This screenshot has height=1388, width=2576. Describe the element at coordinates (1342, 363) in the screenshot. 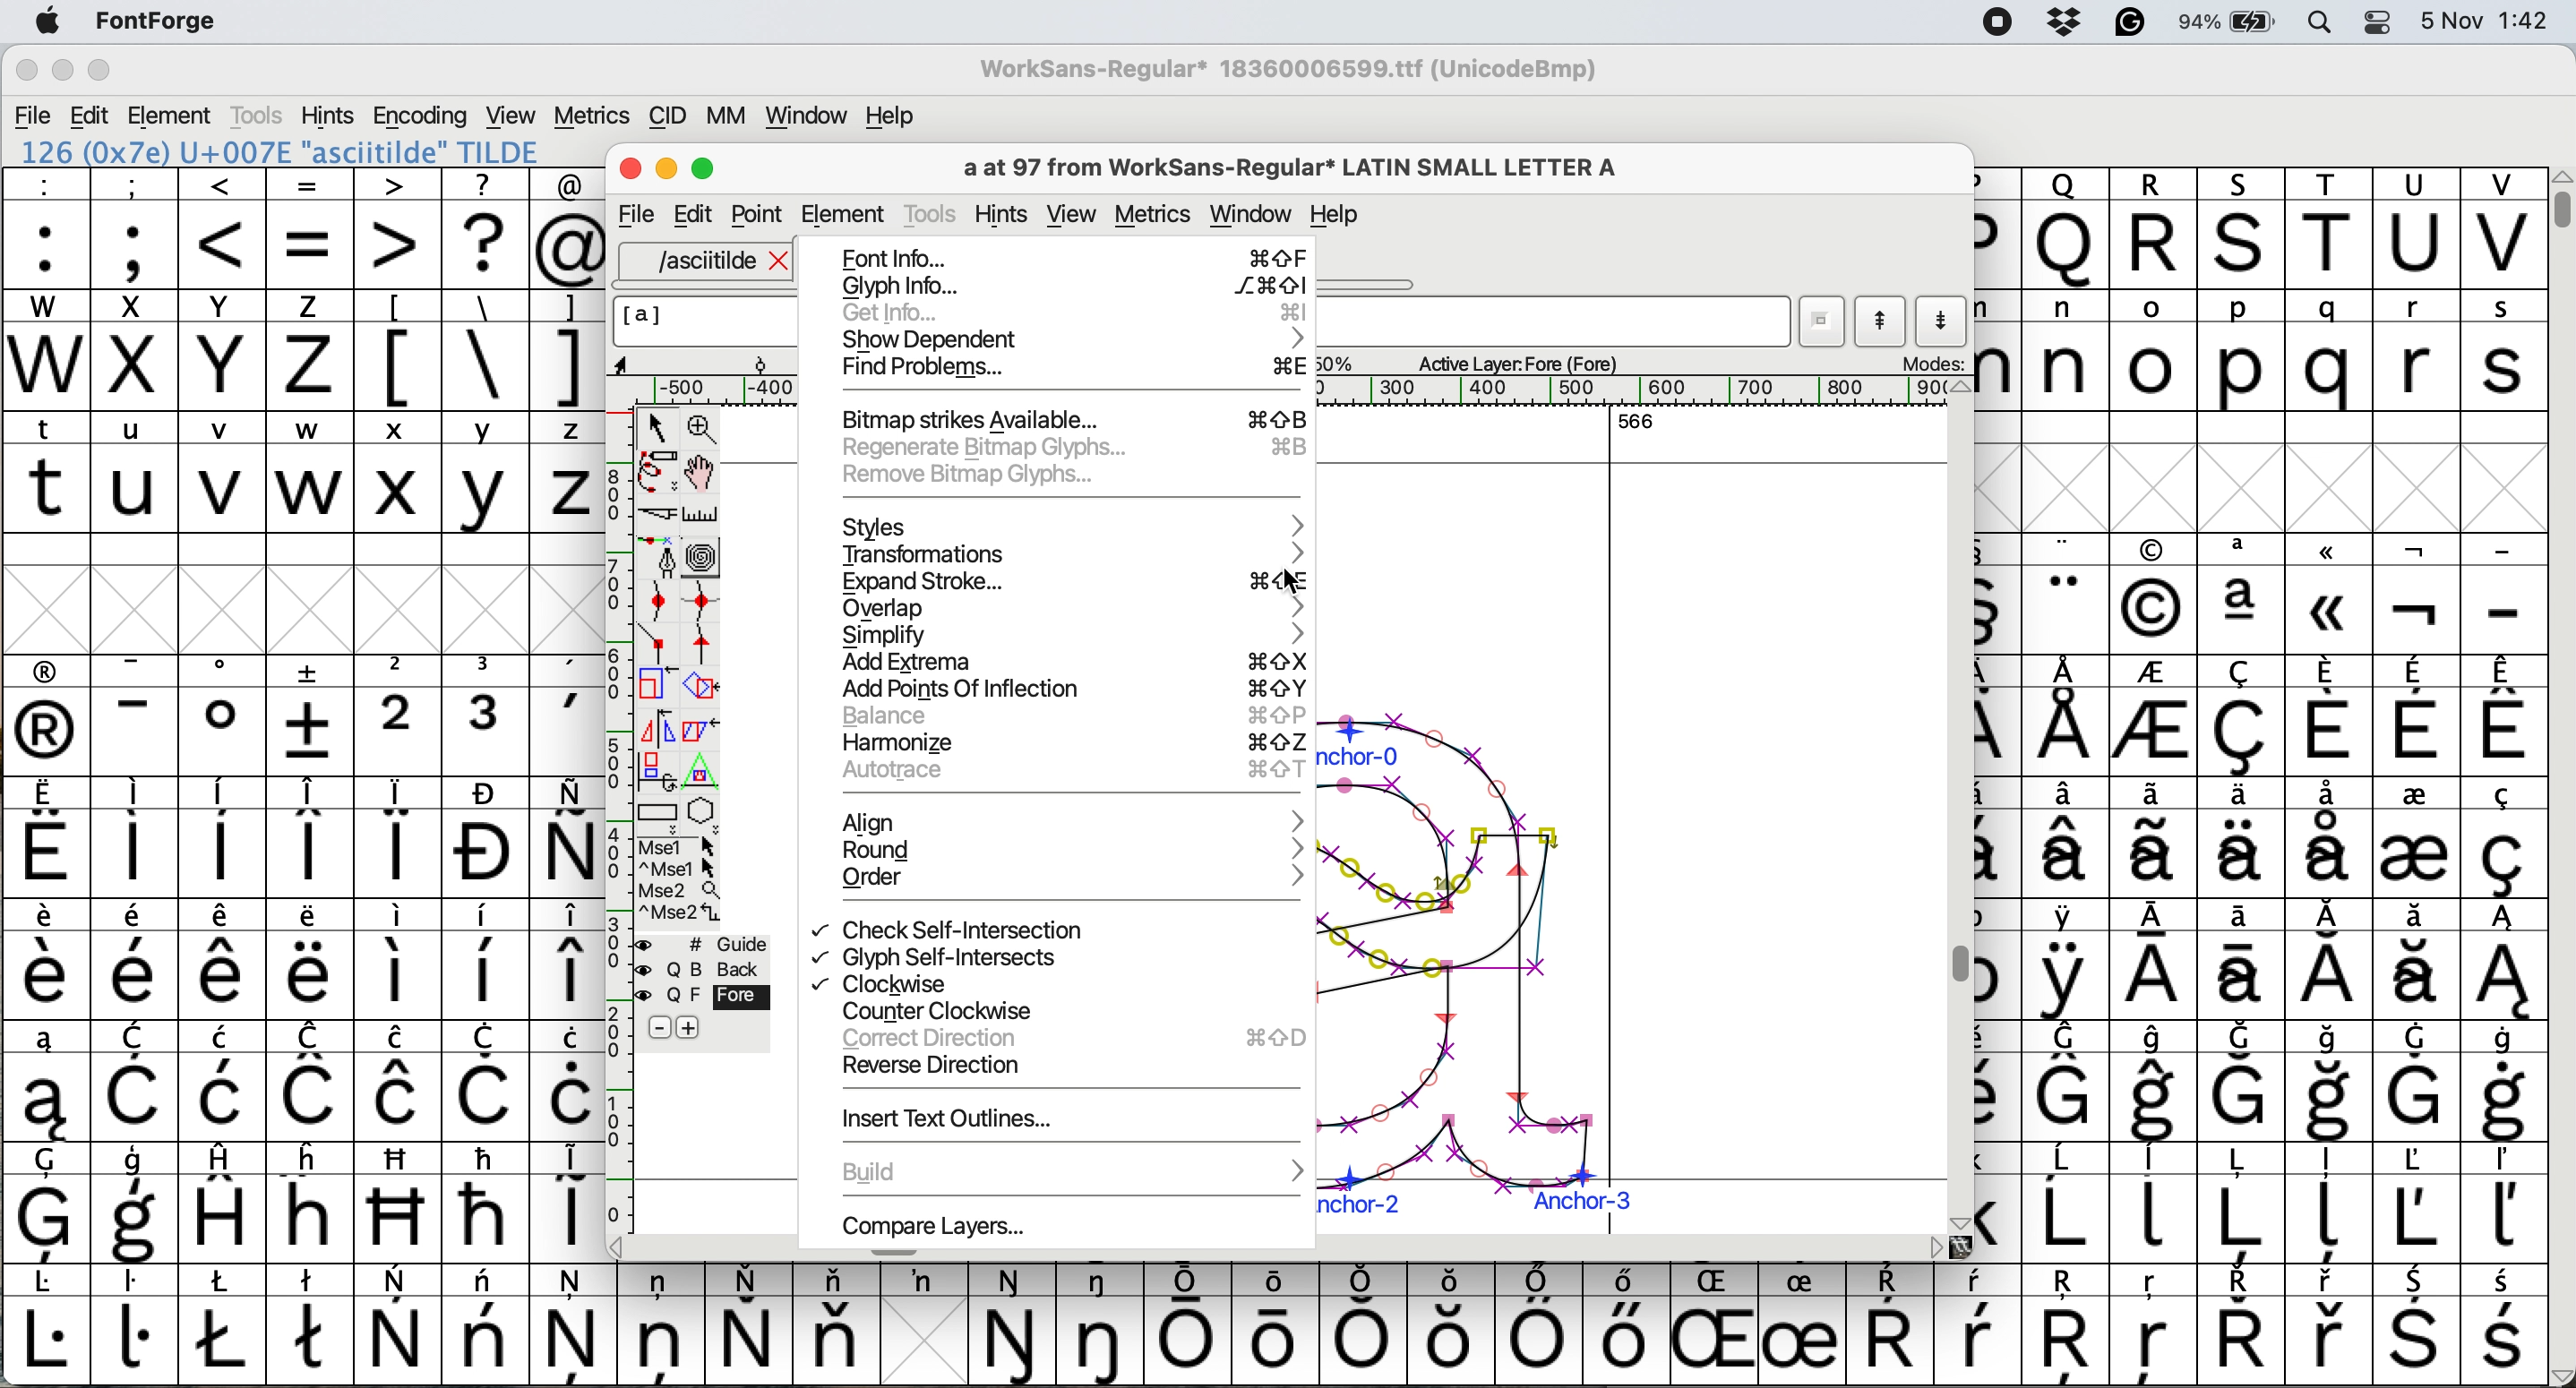

I see `zoom scale` at that location.